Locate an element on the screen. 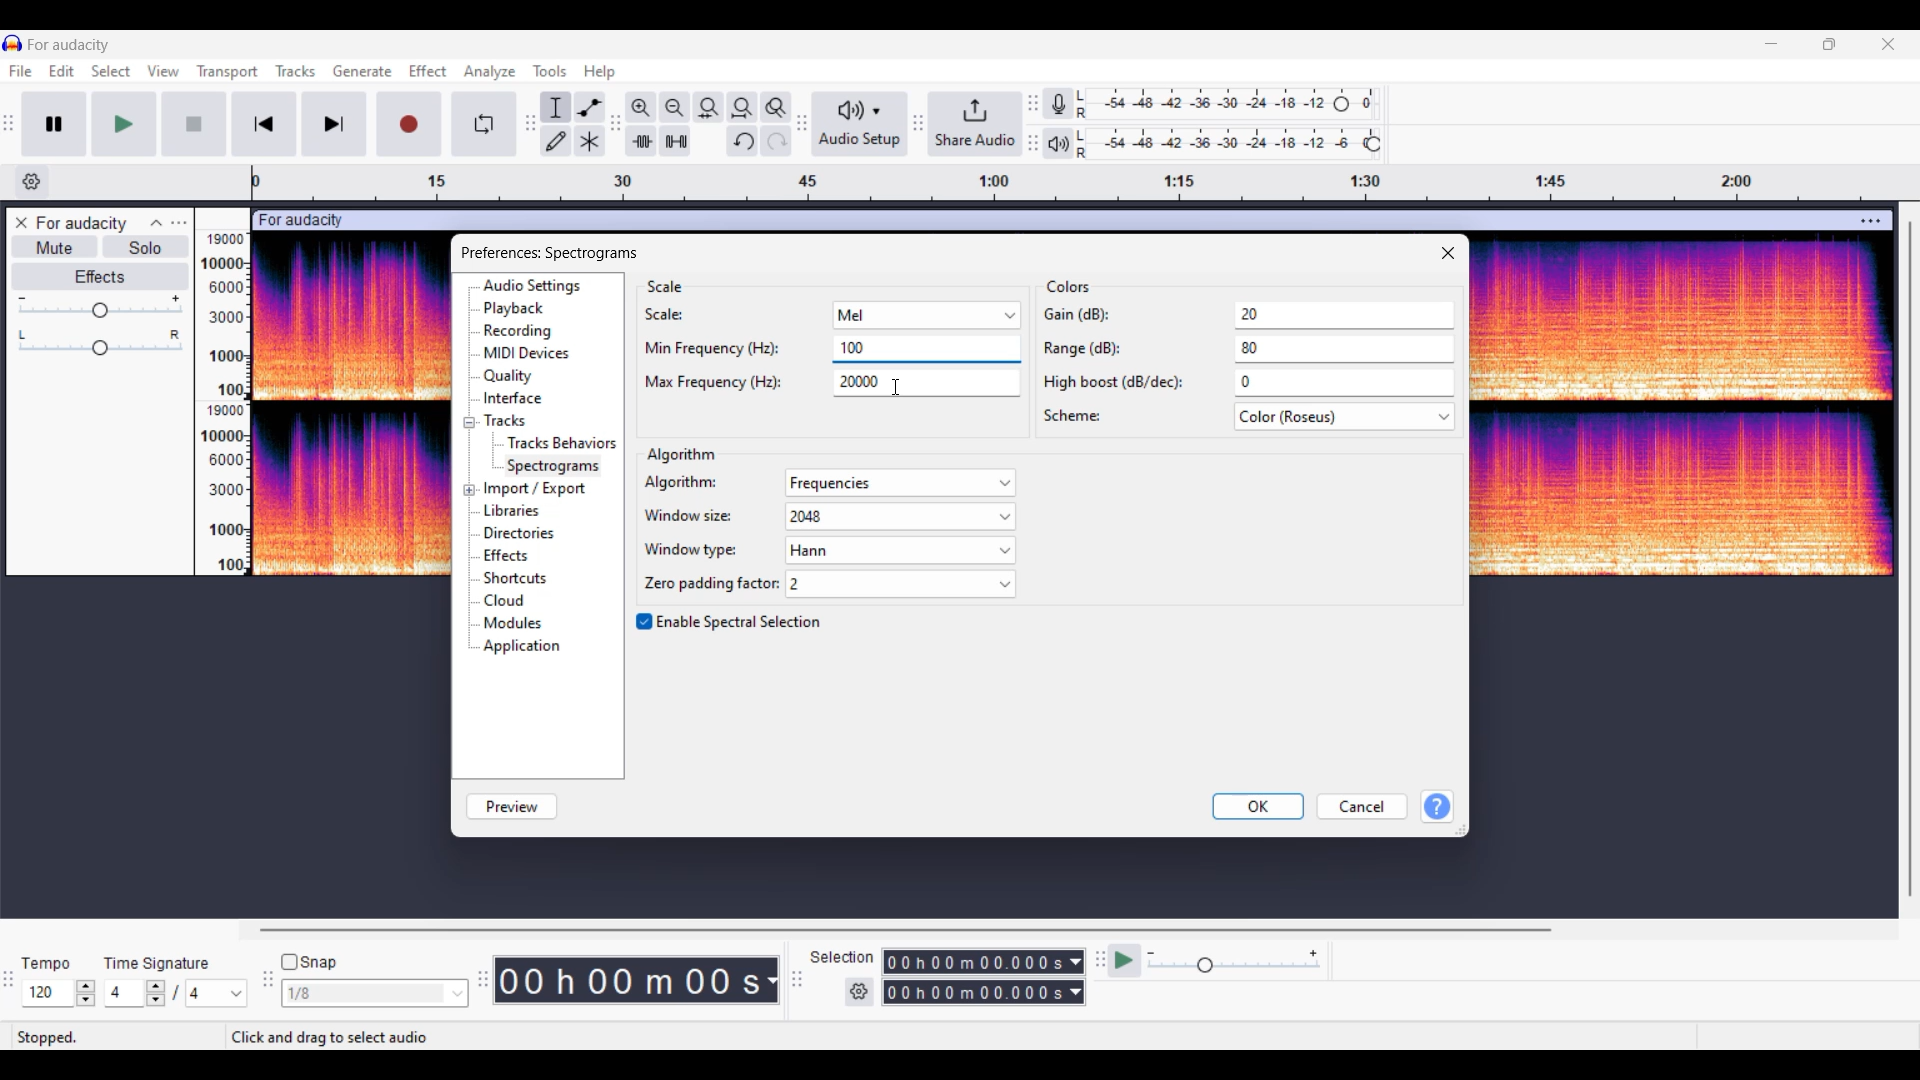 This screenshot has width=1920, height=1080. midi devices is located at coordinates (528, 354).